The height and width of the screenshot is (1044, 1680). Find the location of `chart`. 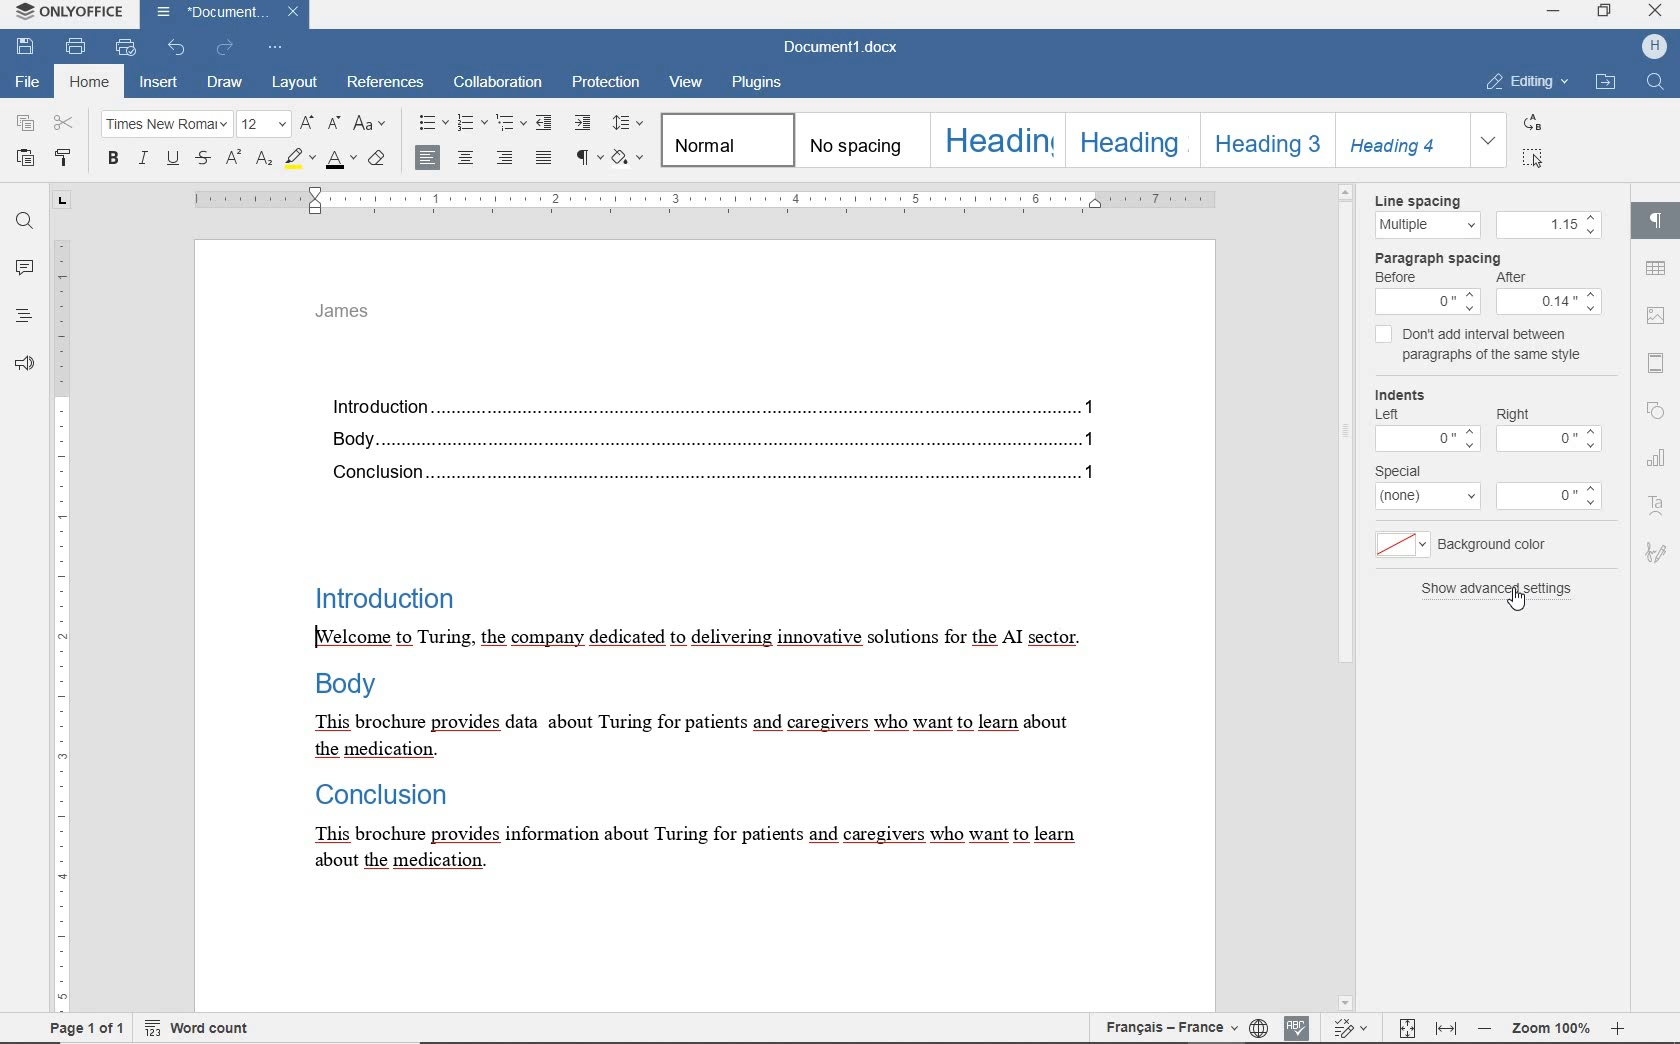

chart is located at coordinates (1660, 460).